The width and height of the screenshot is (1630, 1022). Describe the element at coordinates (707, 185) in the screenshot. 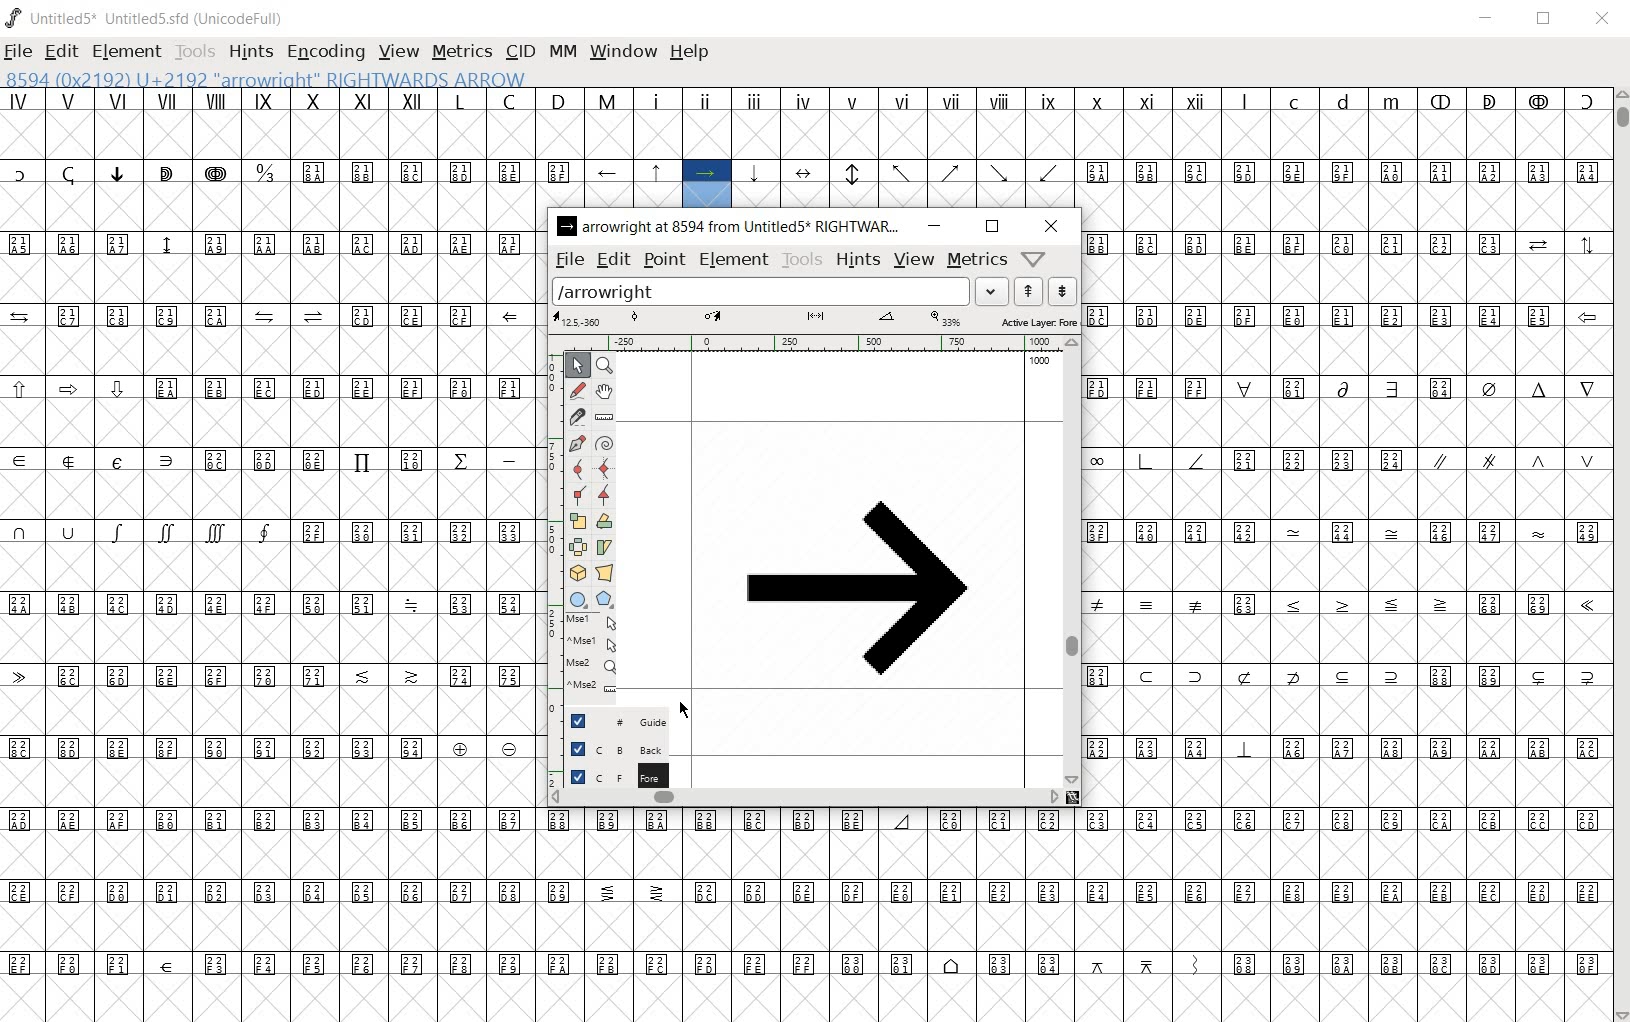

I see `8594 (0x2192) U+2192 "arrowright" RIGHTWARDS ARROW` at that location.